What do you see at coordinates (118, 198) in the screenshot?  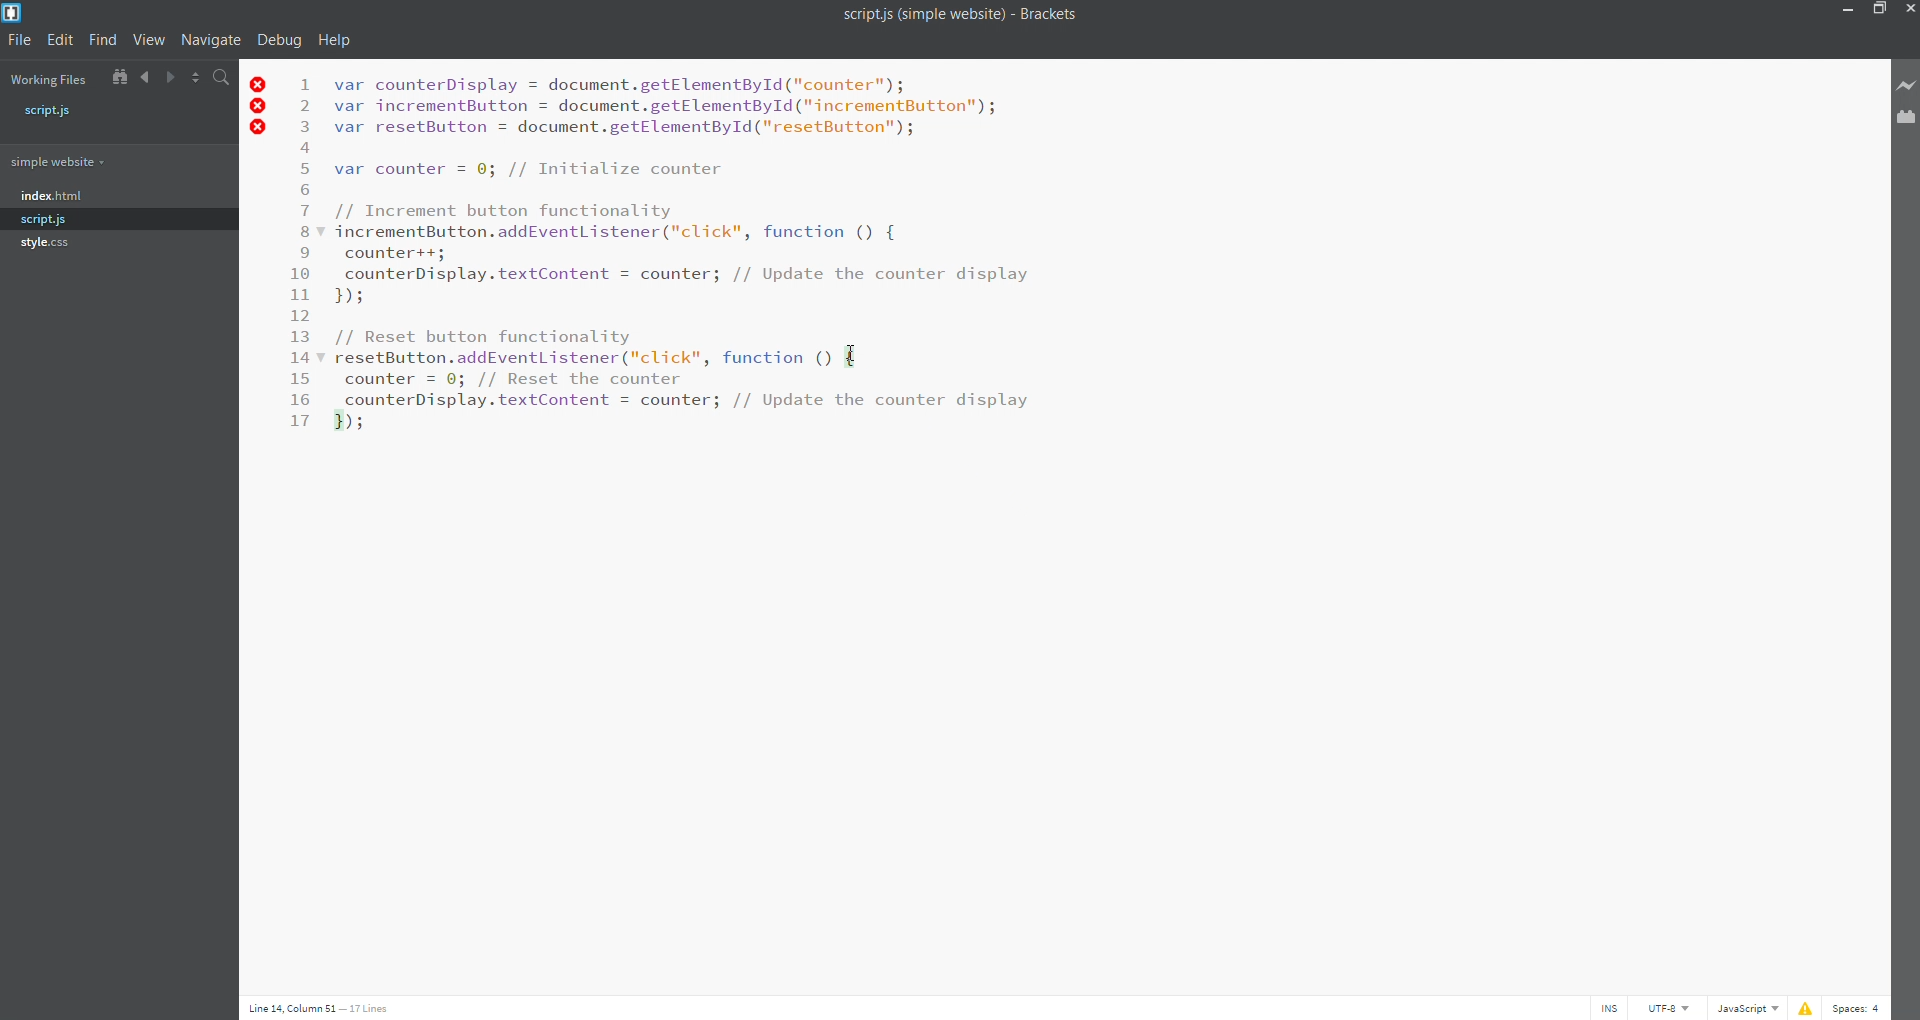 I see `index.html` at bounding box center [118, 198].